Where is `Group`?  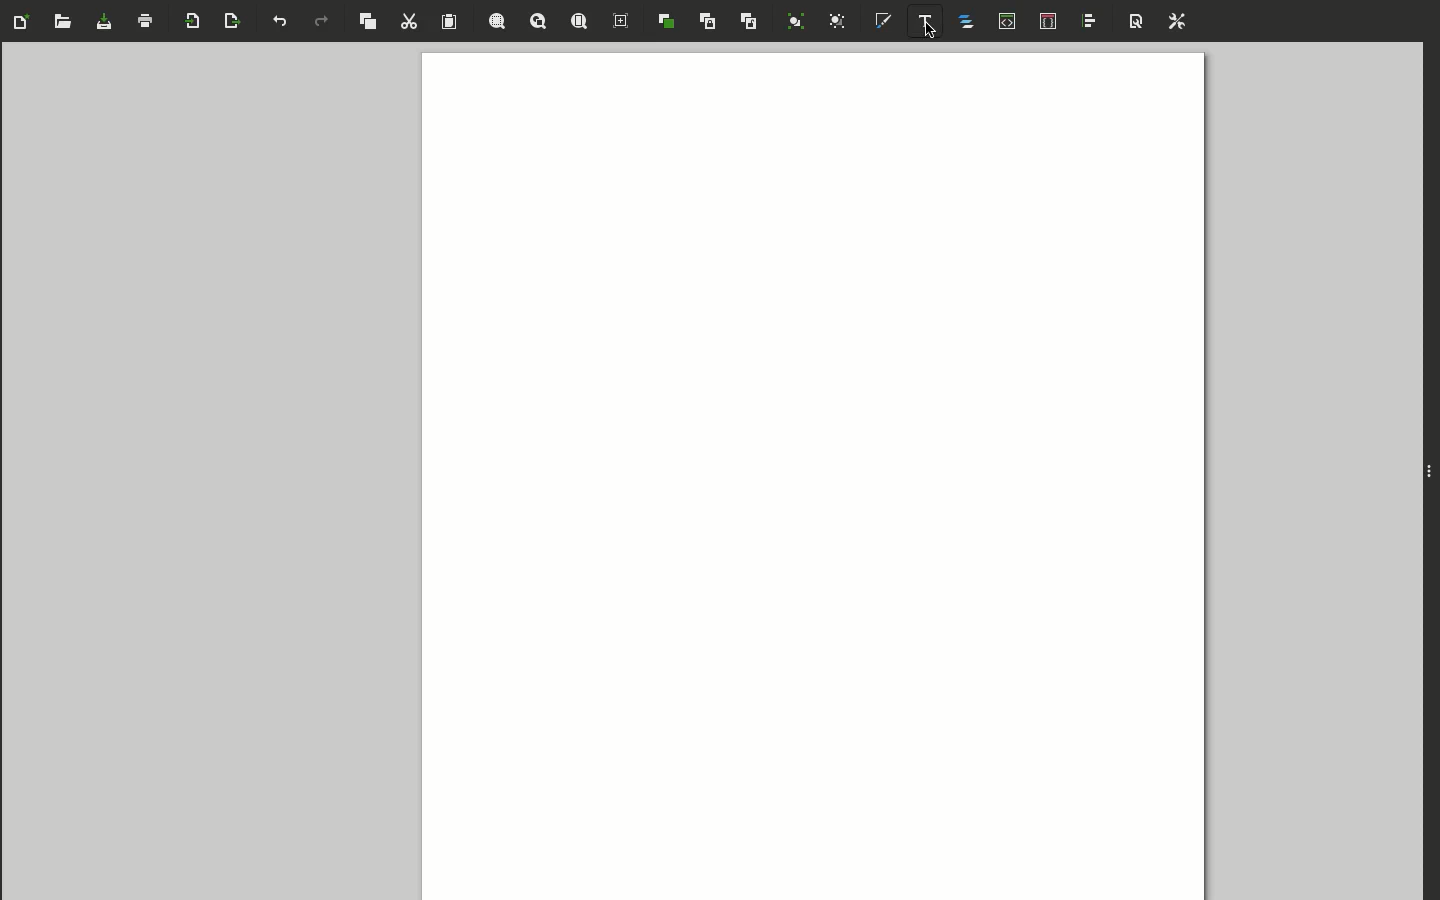 Group is located at coordinates (796, 21).